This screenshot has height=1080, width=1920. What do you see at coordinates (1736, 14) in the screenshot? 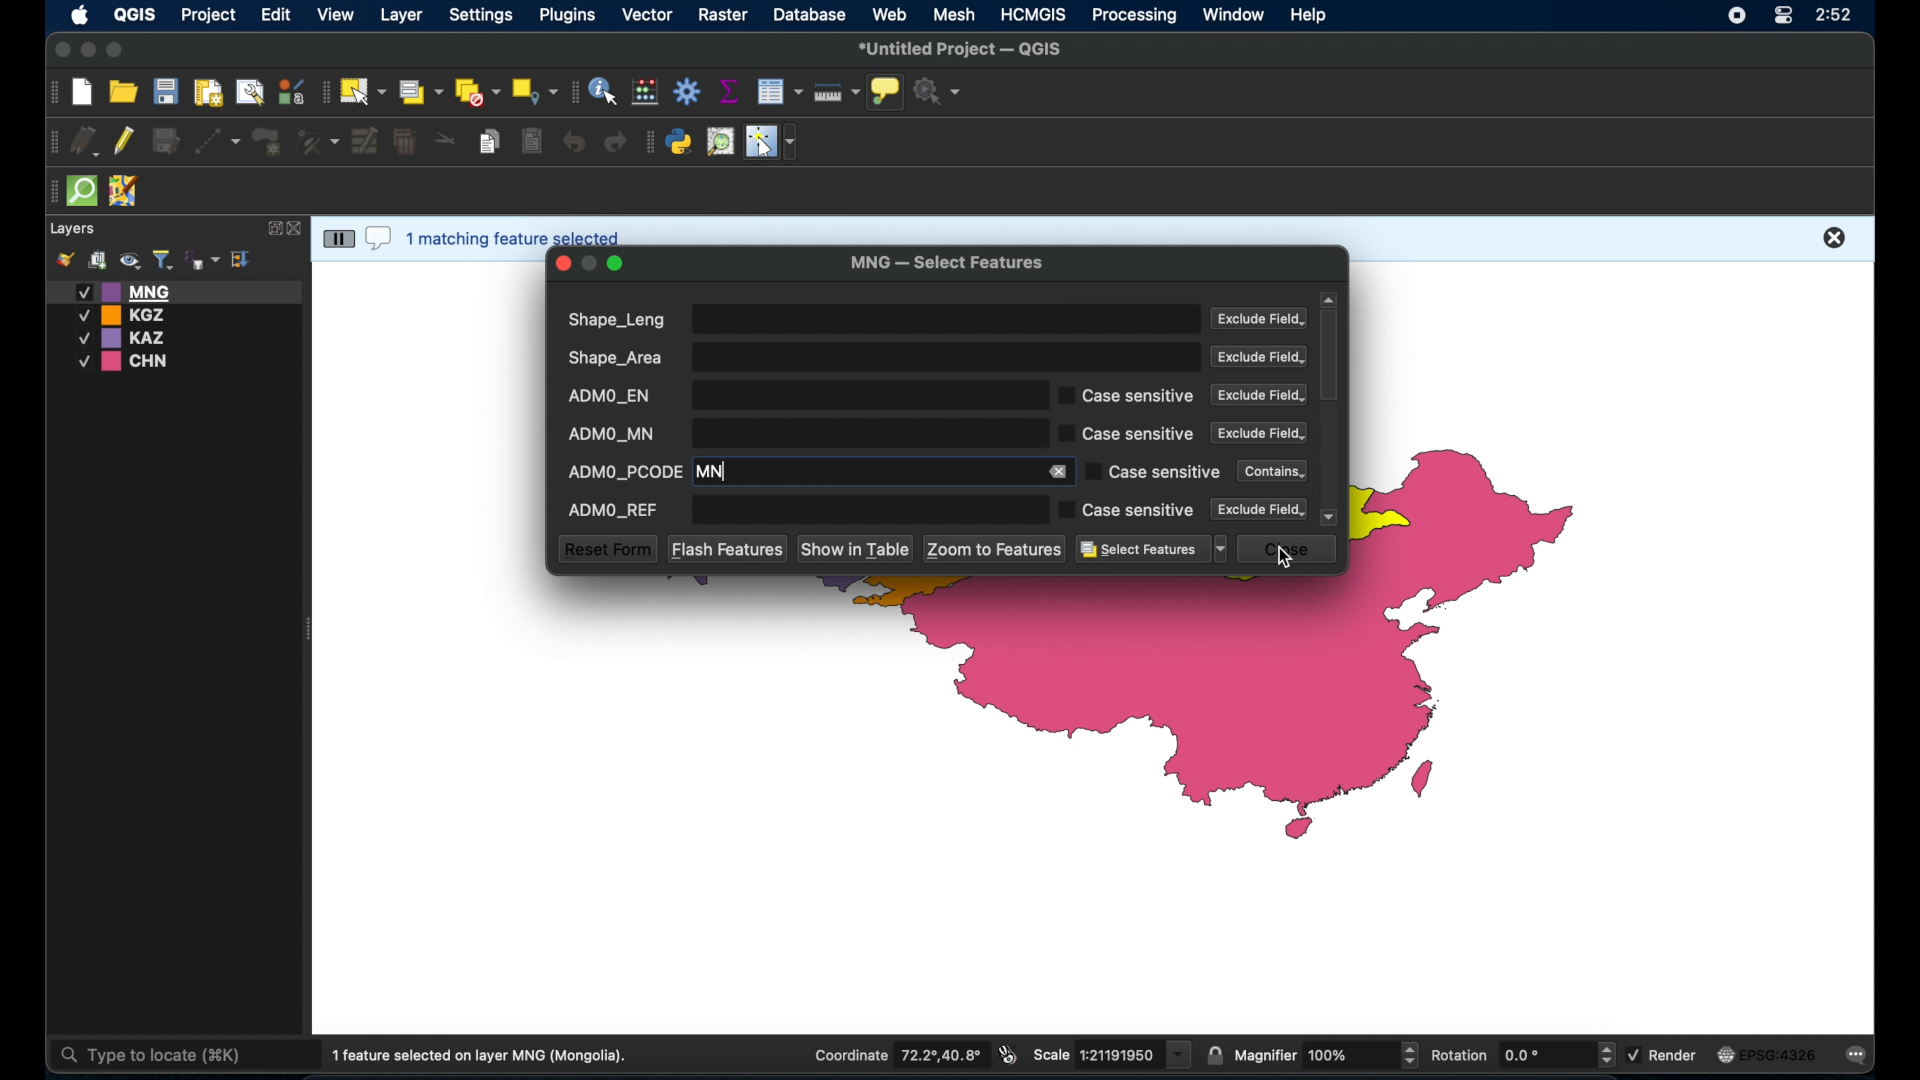
I see `screen recorder` at bounding box center [1736, 14].